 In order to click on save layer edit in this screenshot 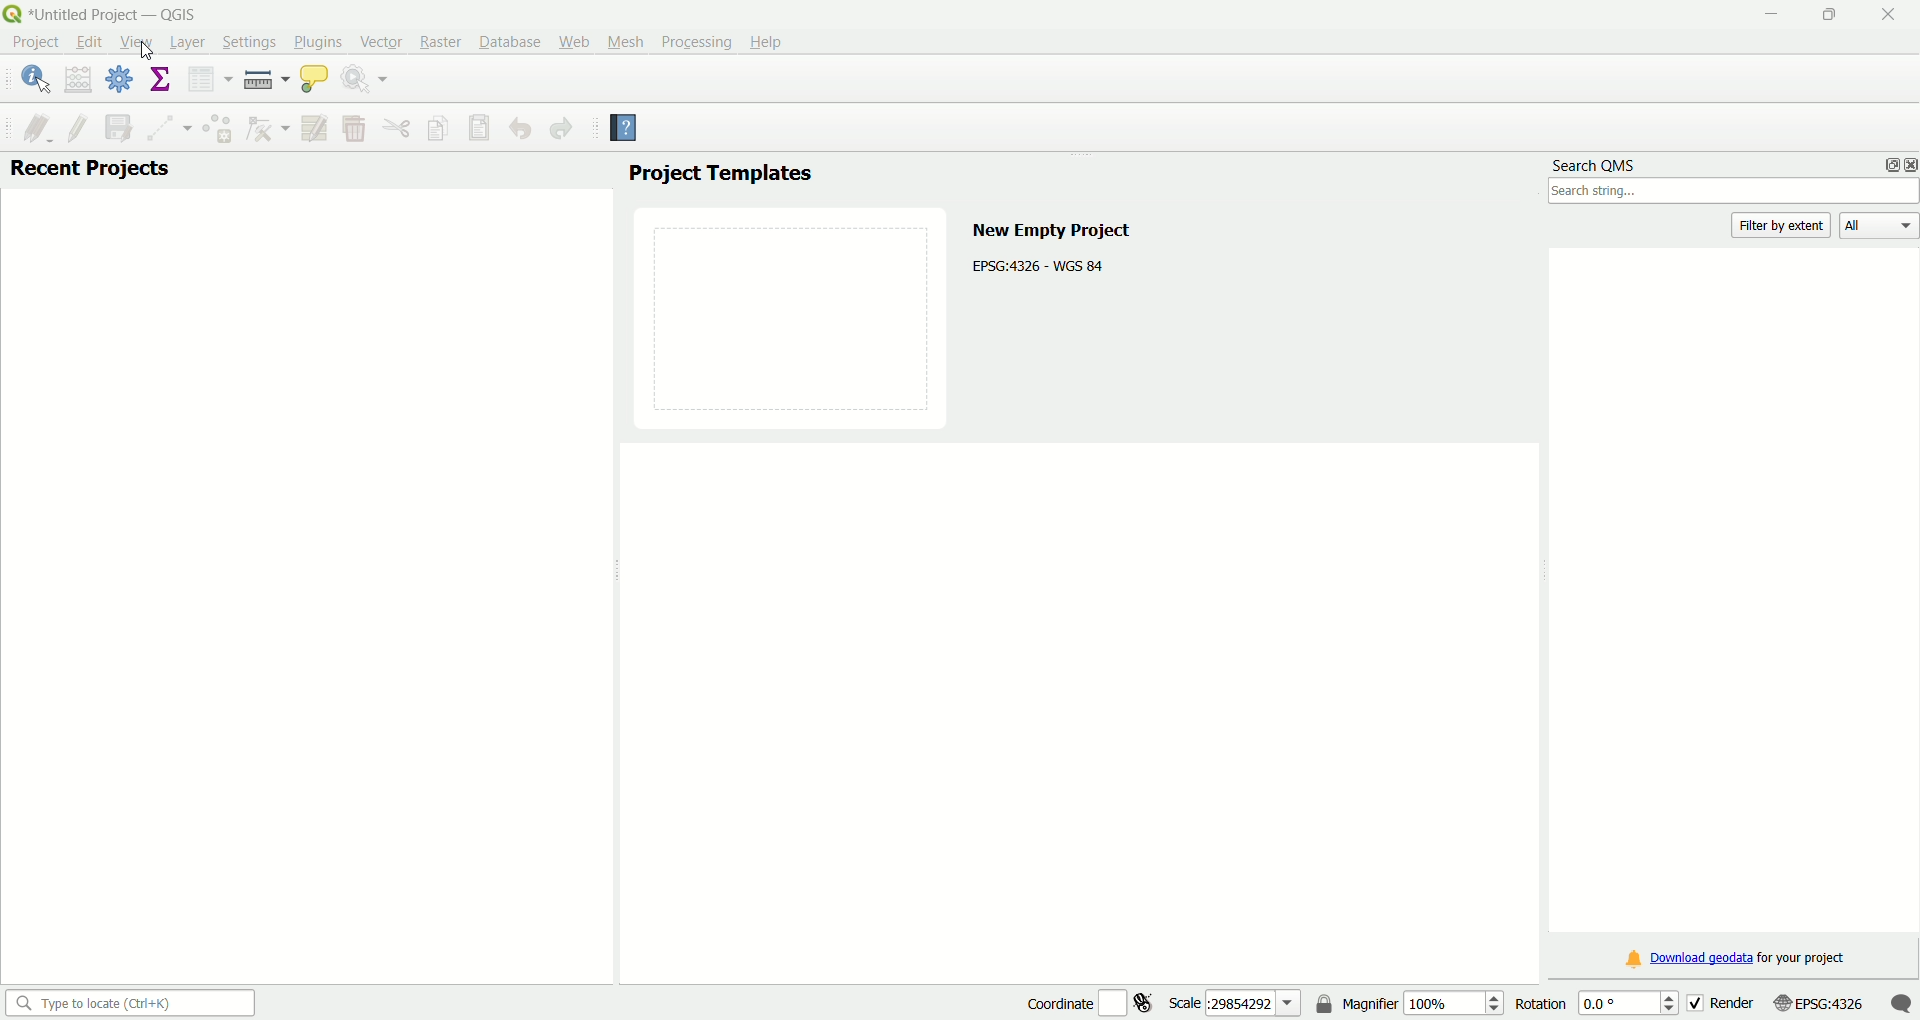, I will do `click(116, 126)`.